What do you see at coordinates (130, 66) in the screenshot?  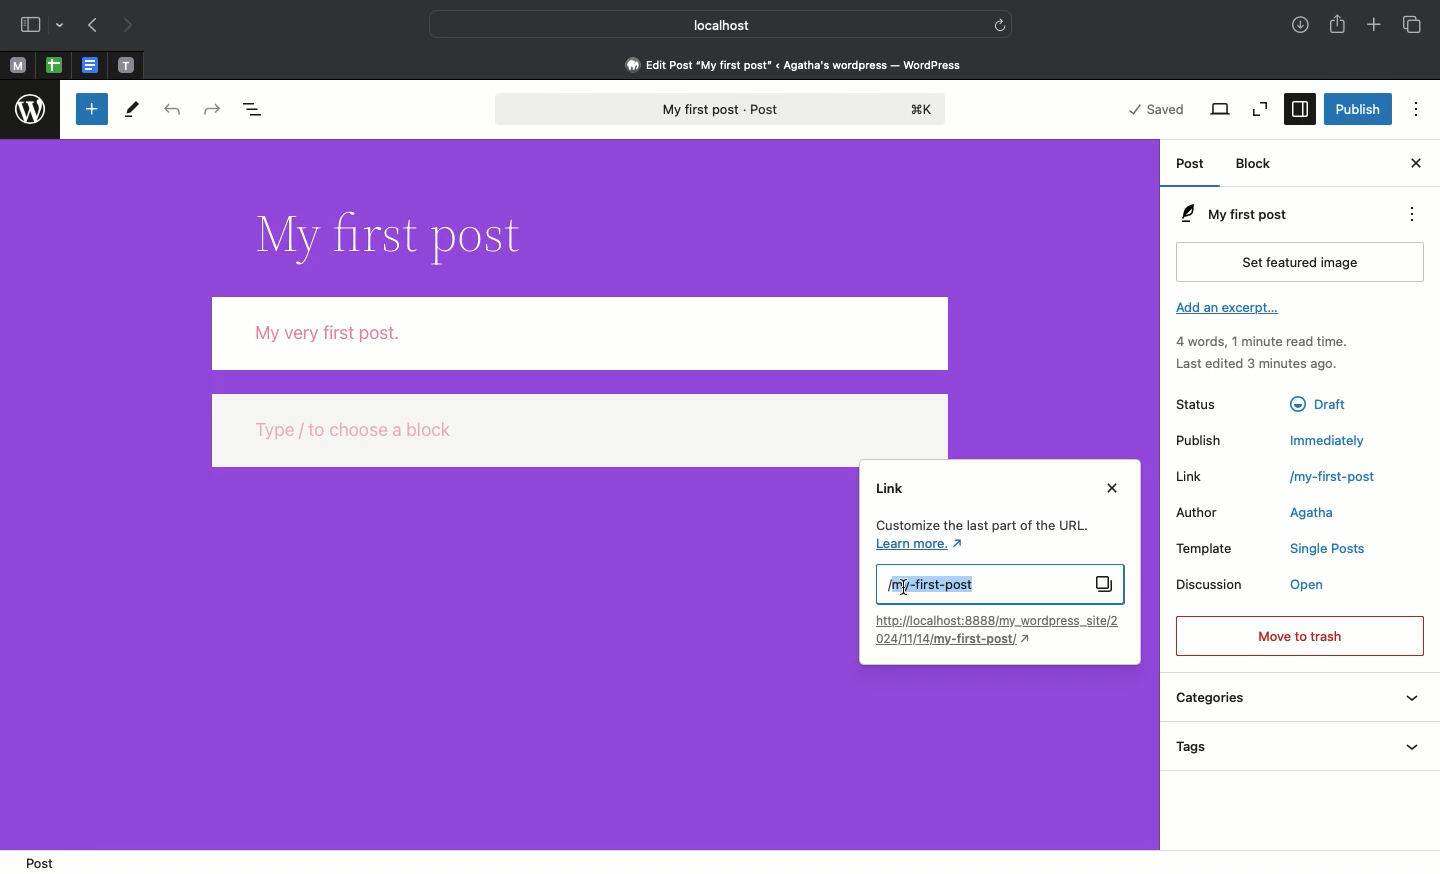 I see `pinned tabs` at bounding box center [130, 66].